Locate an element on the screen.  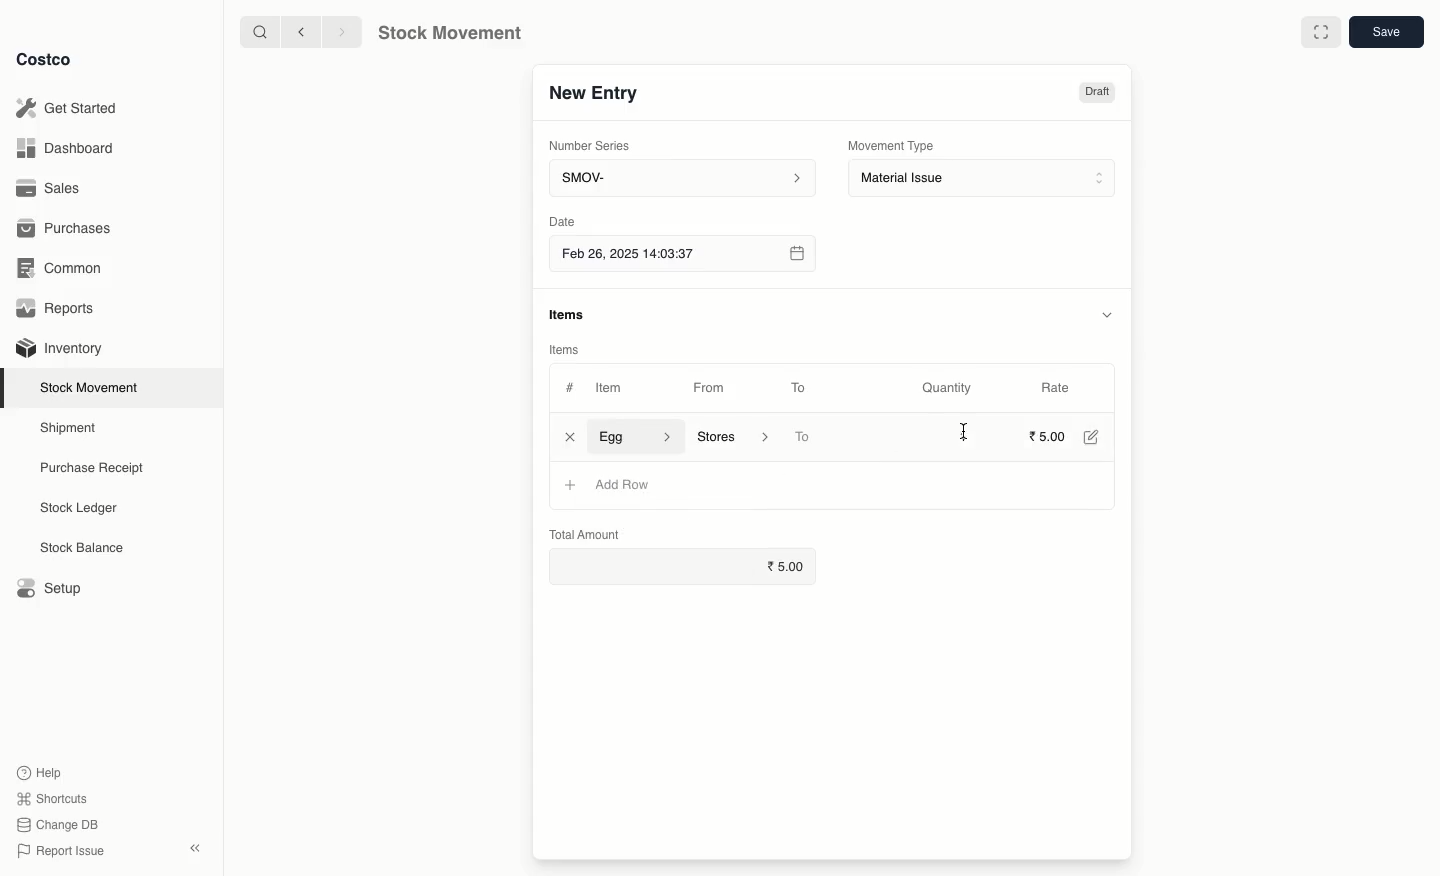
Items is located at coordinates (562, 349).